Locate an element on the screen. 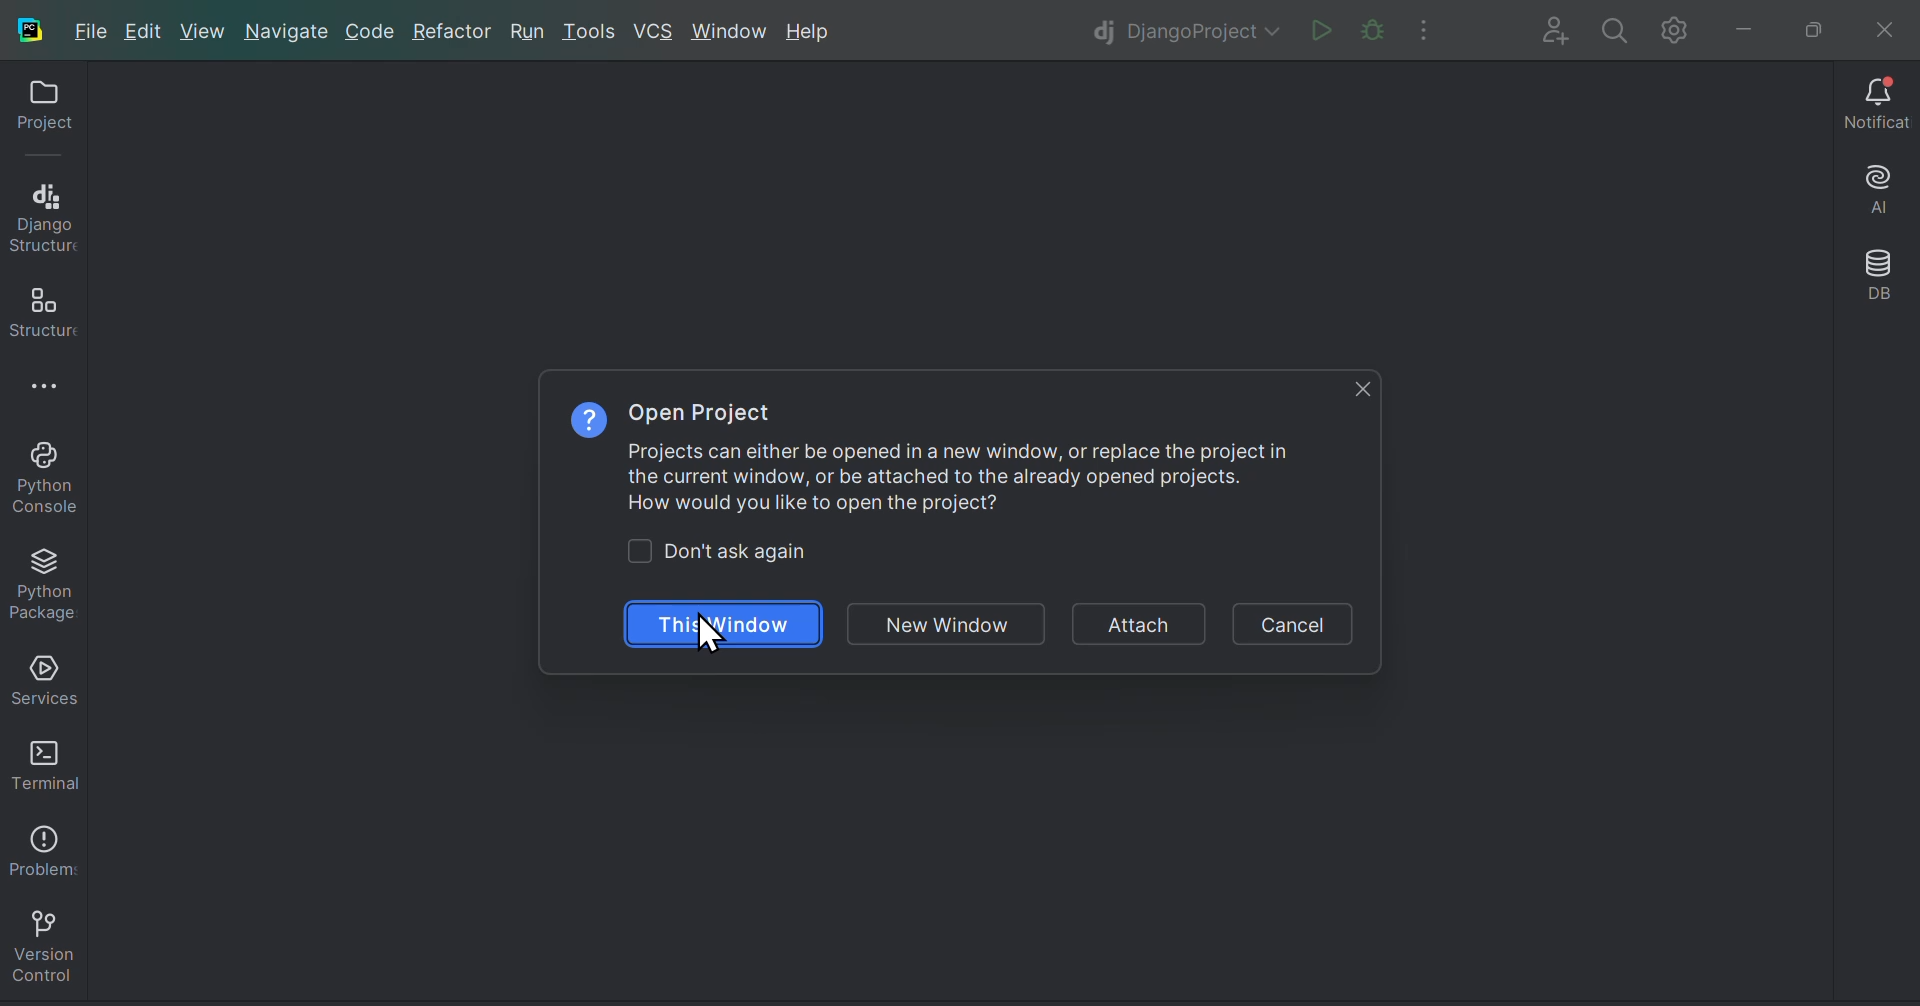  tools is located at coordinates (587, 32).